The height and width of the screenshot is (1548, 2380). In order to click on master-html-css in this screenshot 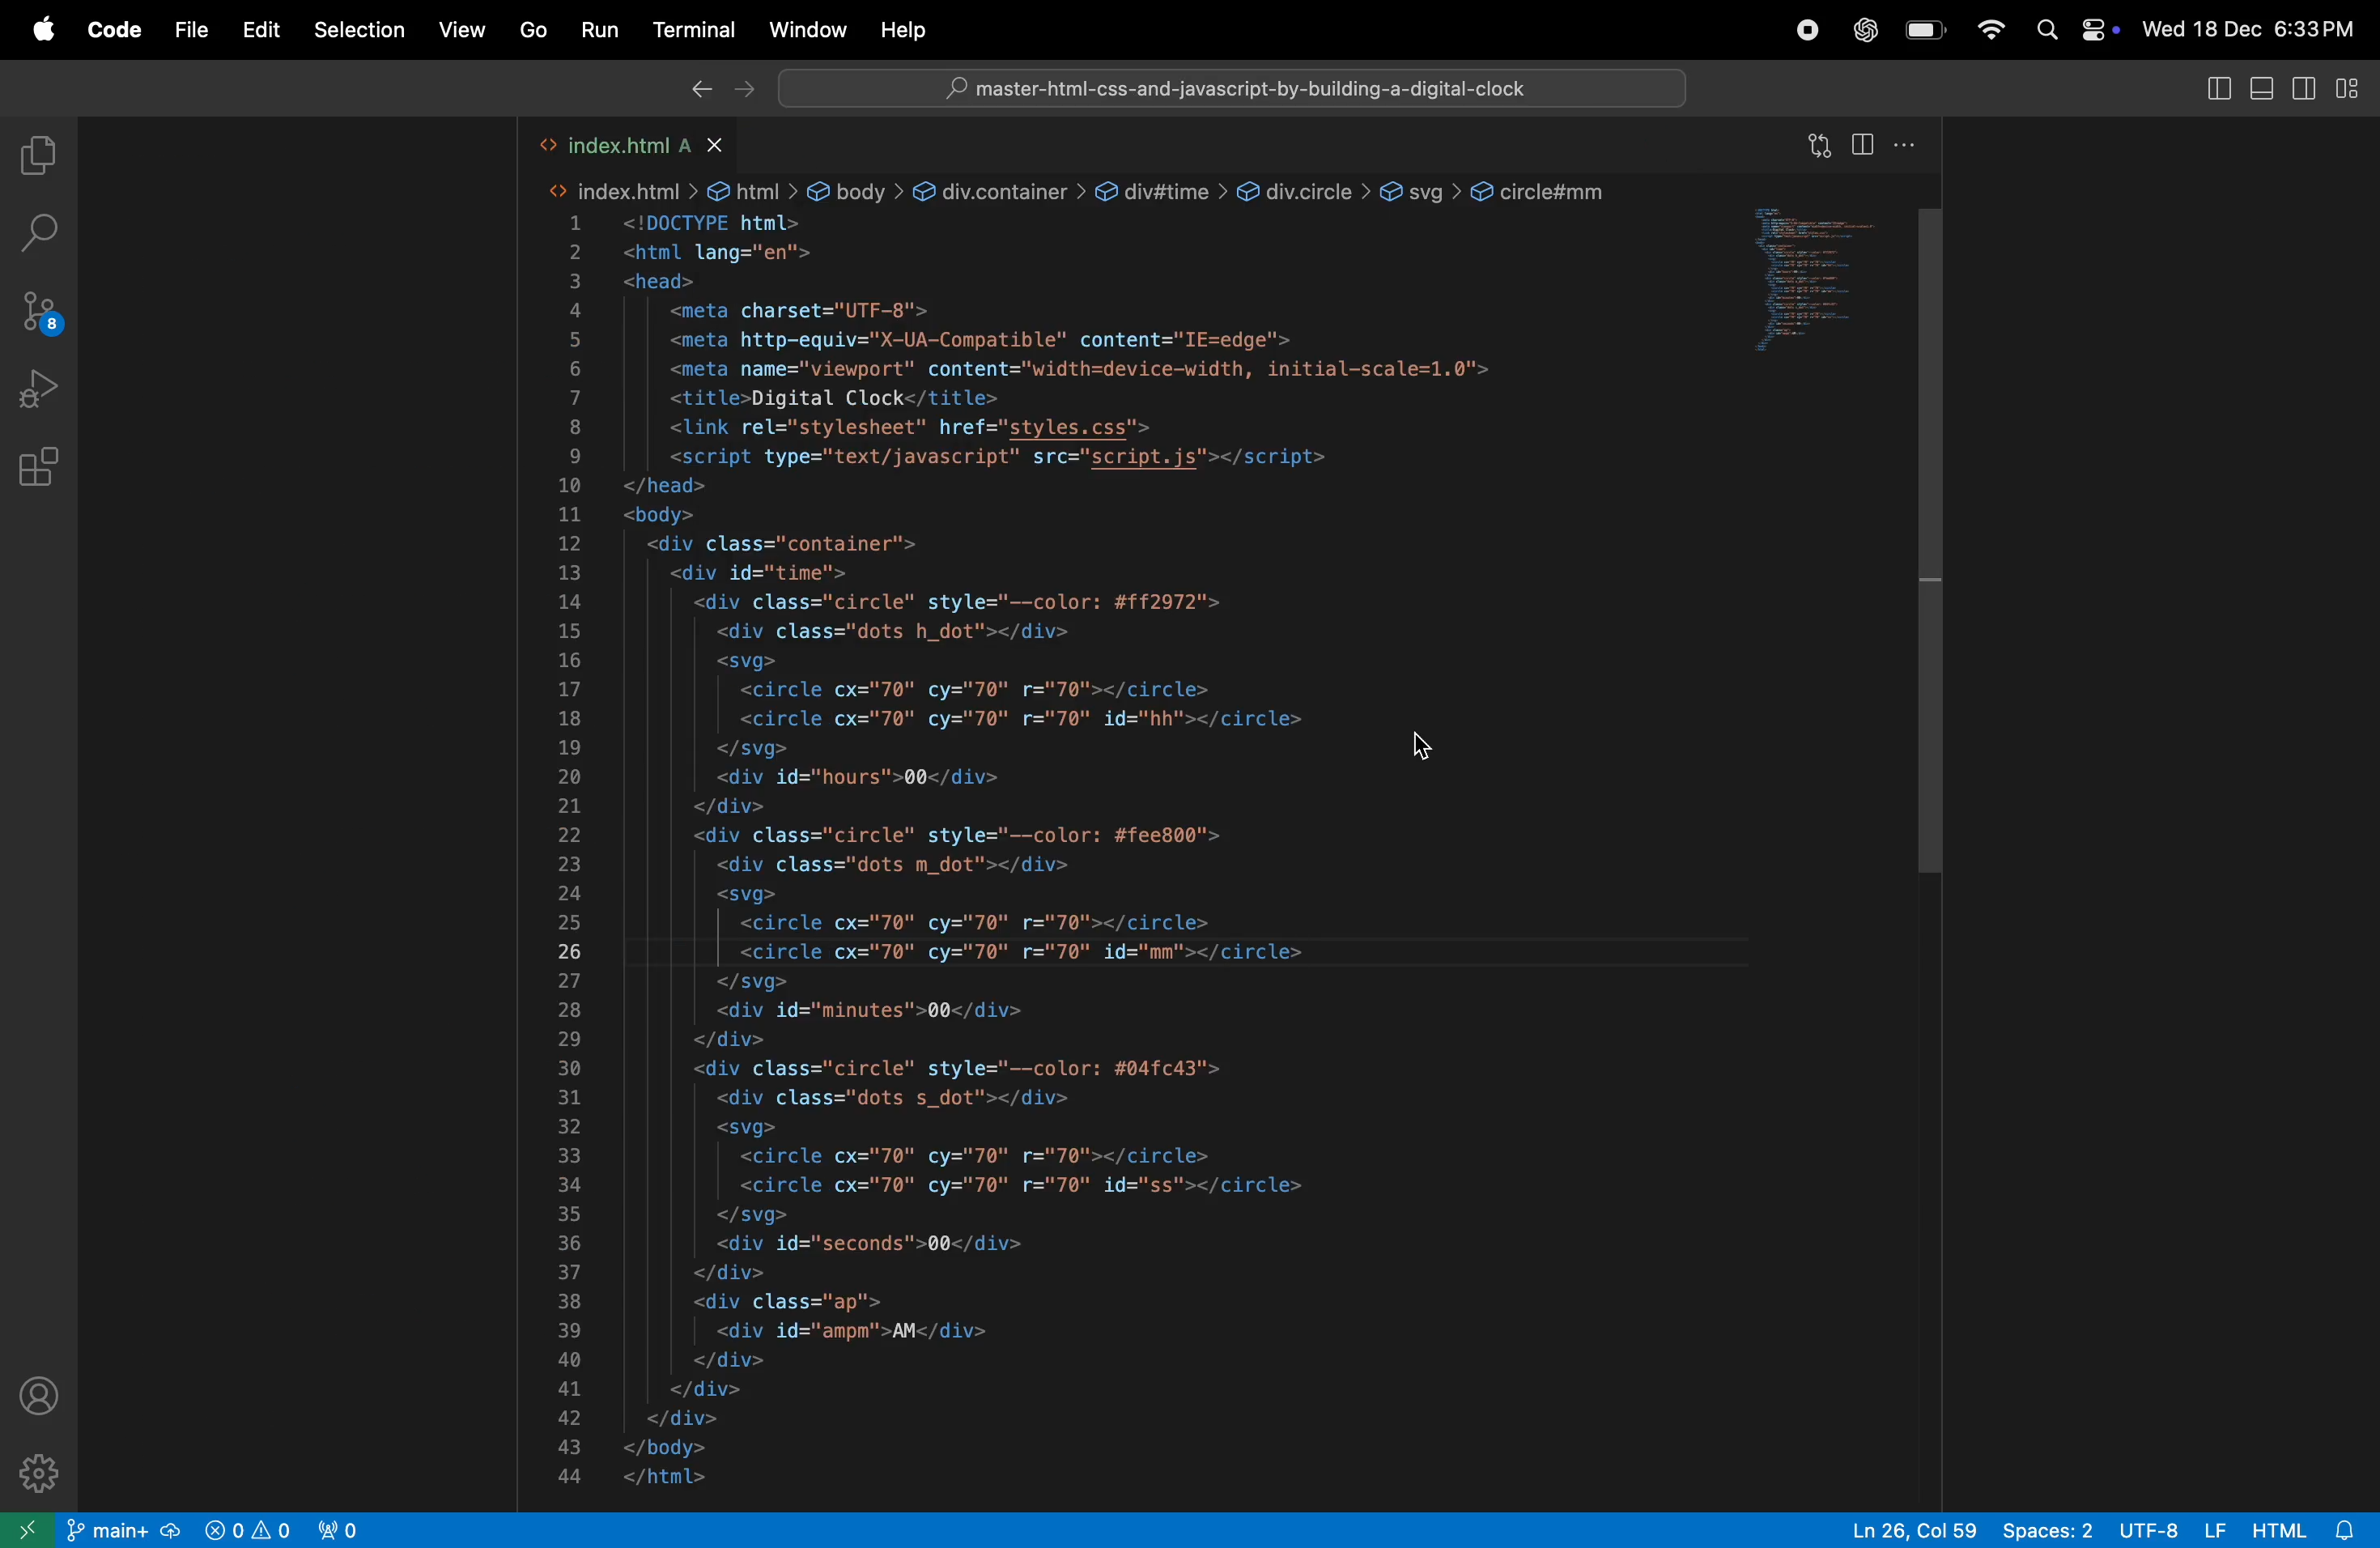, I will do `click(1230, 88)`.